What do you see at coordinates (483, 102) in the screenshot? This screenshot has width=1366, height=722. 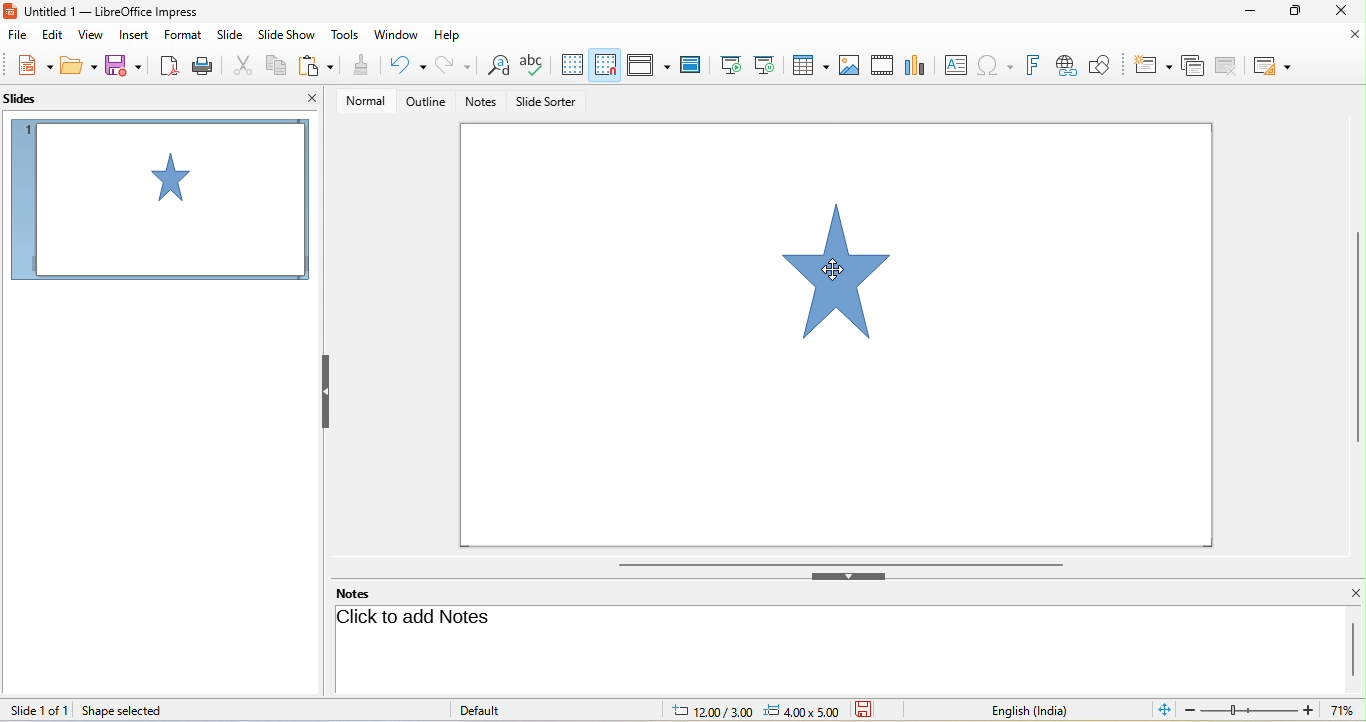 I see `notes` at bounding box center [483, 102].